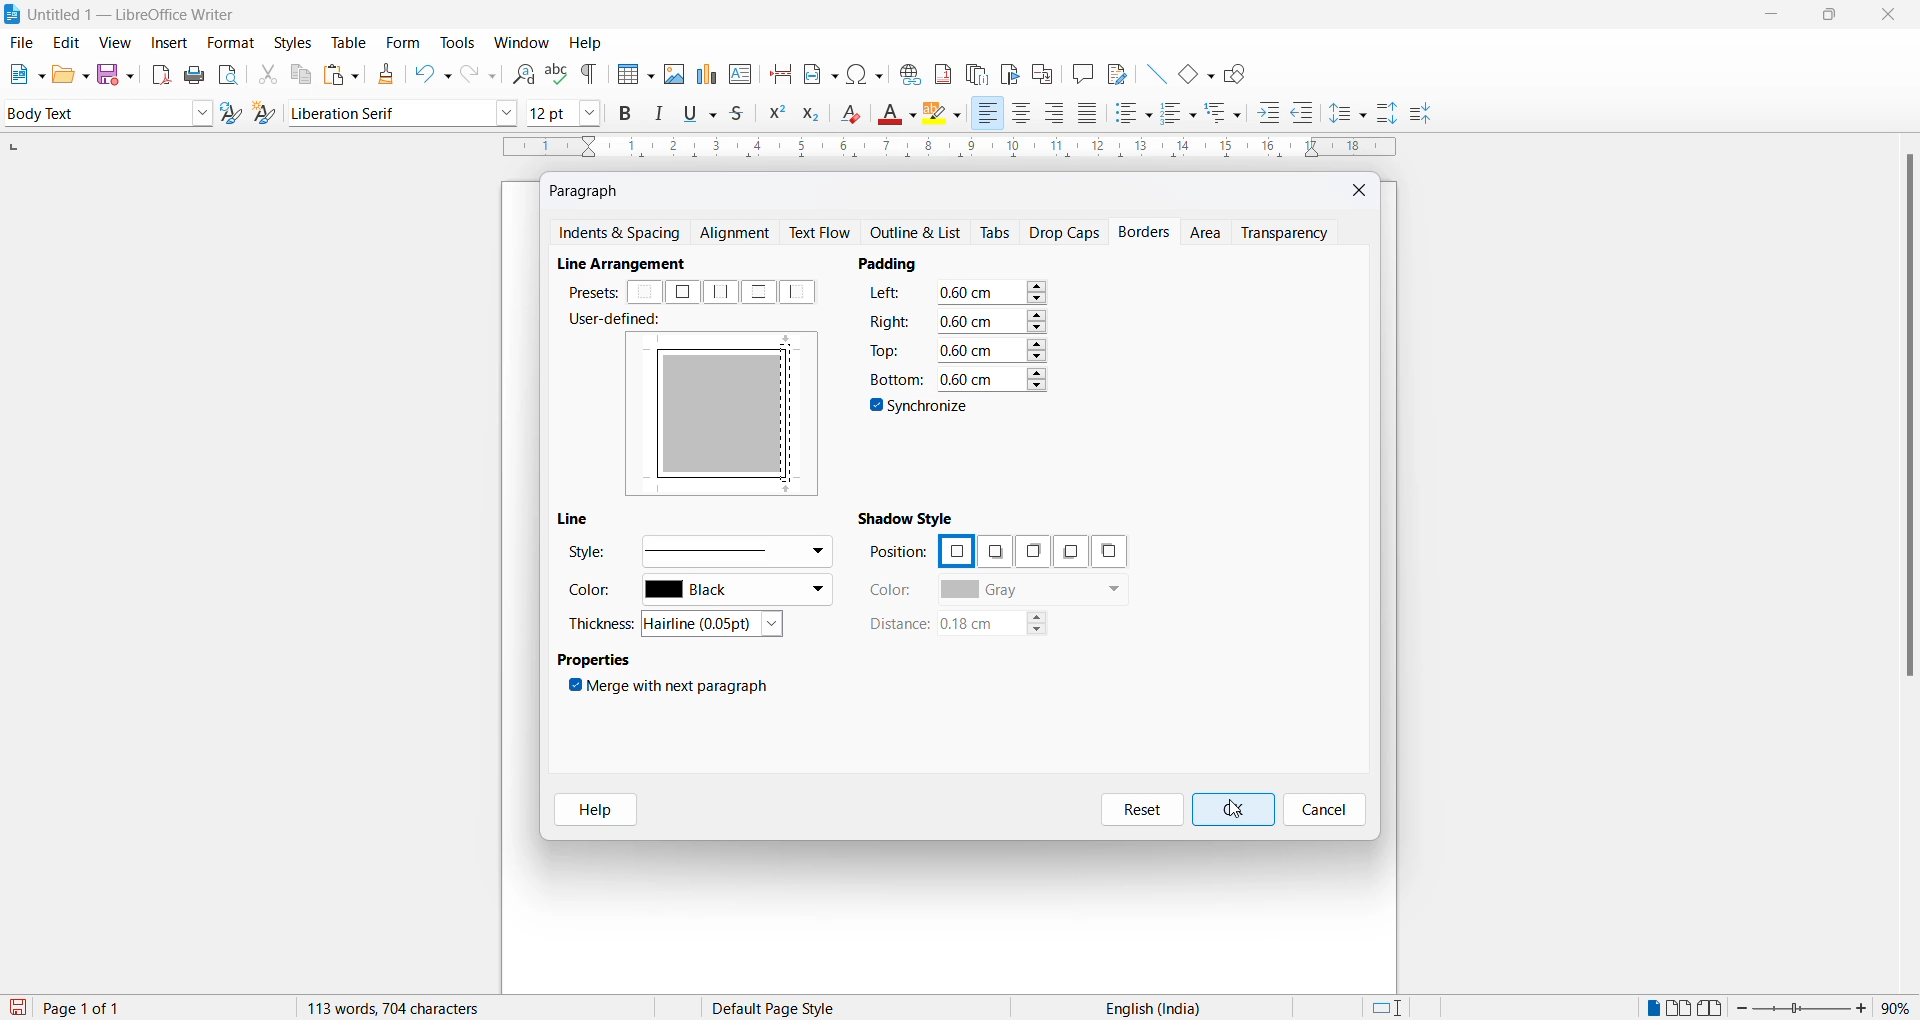 The height and width of the screenshot is (1020, 1920). Describe the element at coordinates (523, 43) in the screenshot. I see `window` at that location.